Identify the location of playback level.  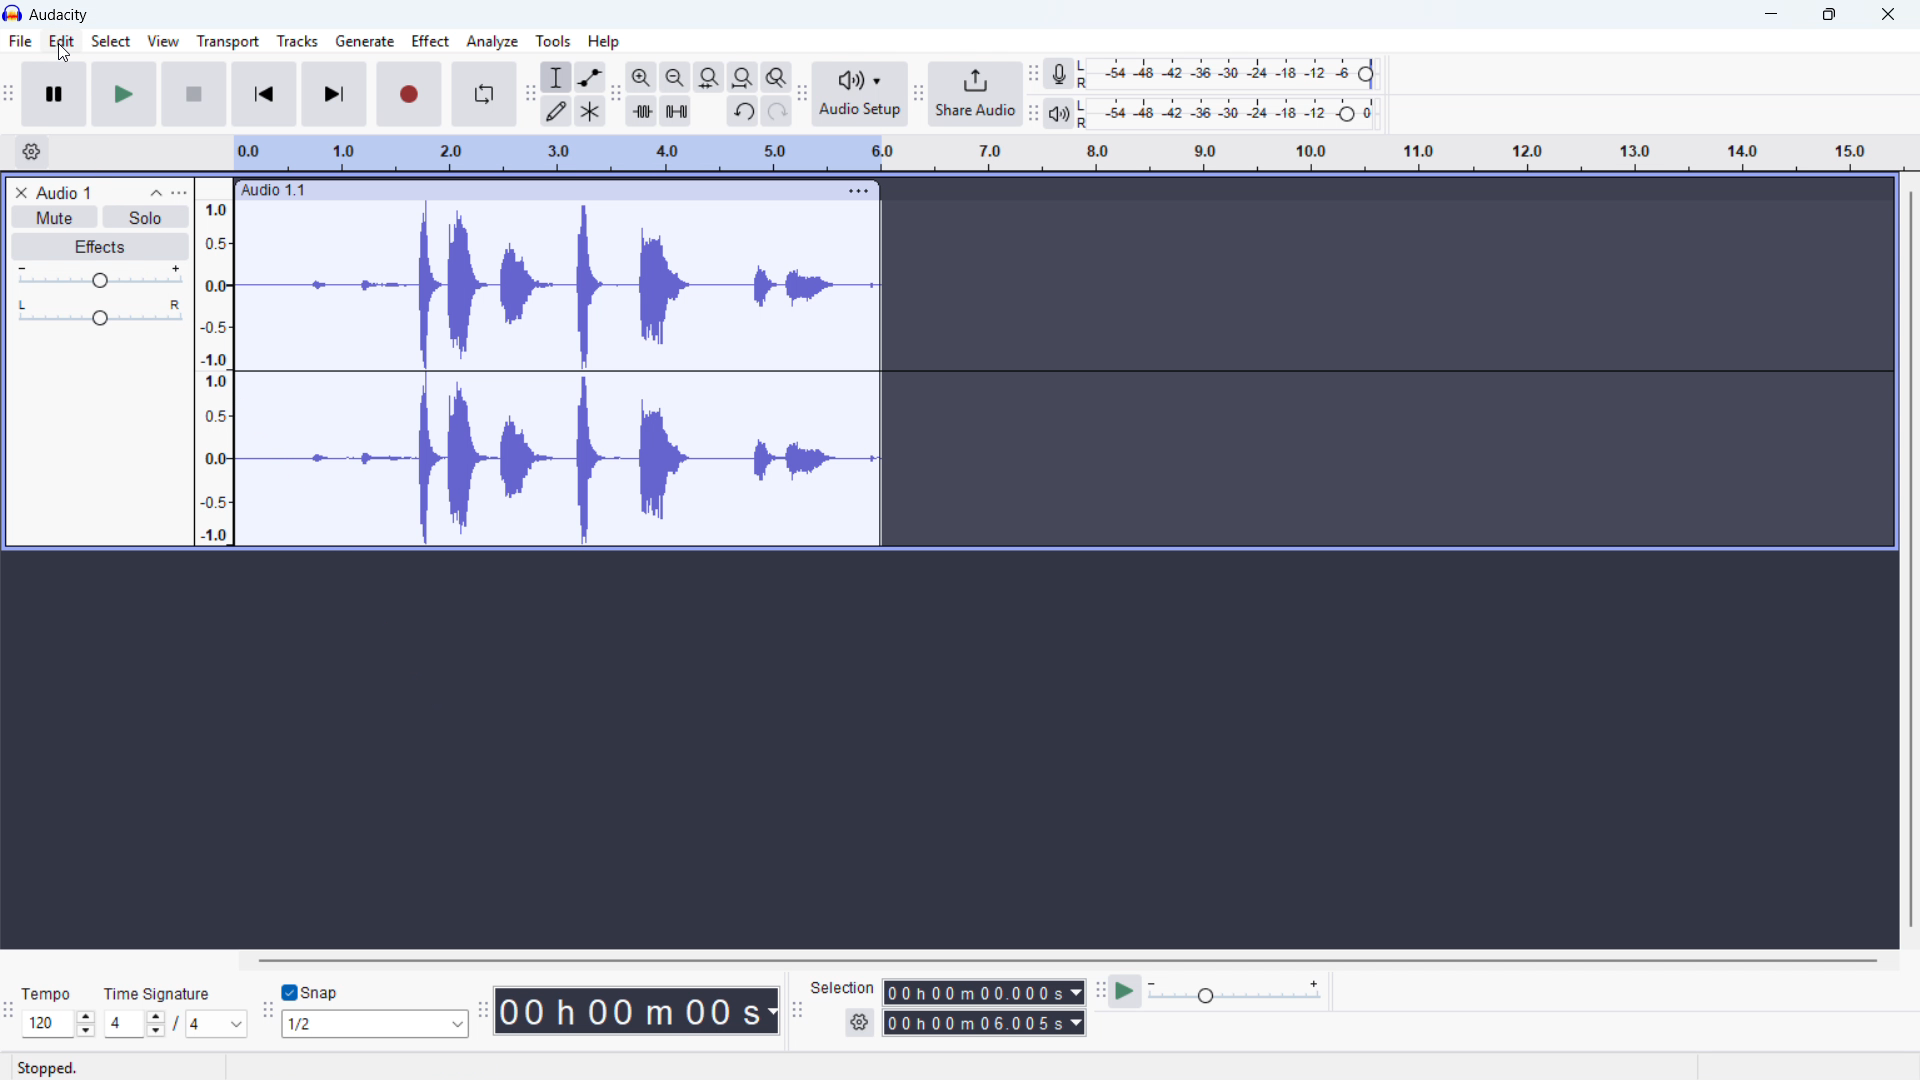
(1231, 113).